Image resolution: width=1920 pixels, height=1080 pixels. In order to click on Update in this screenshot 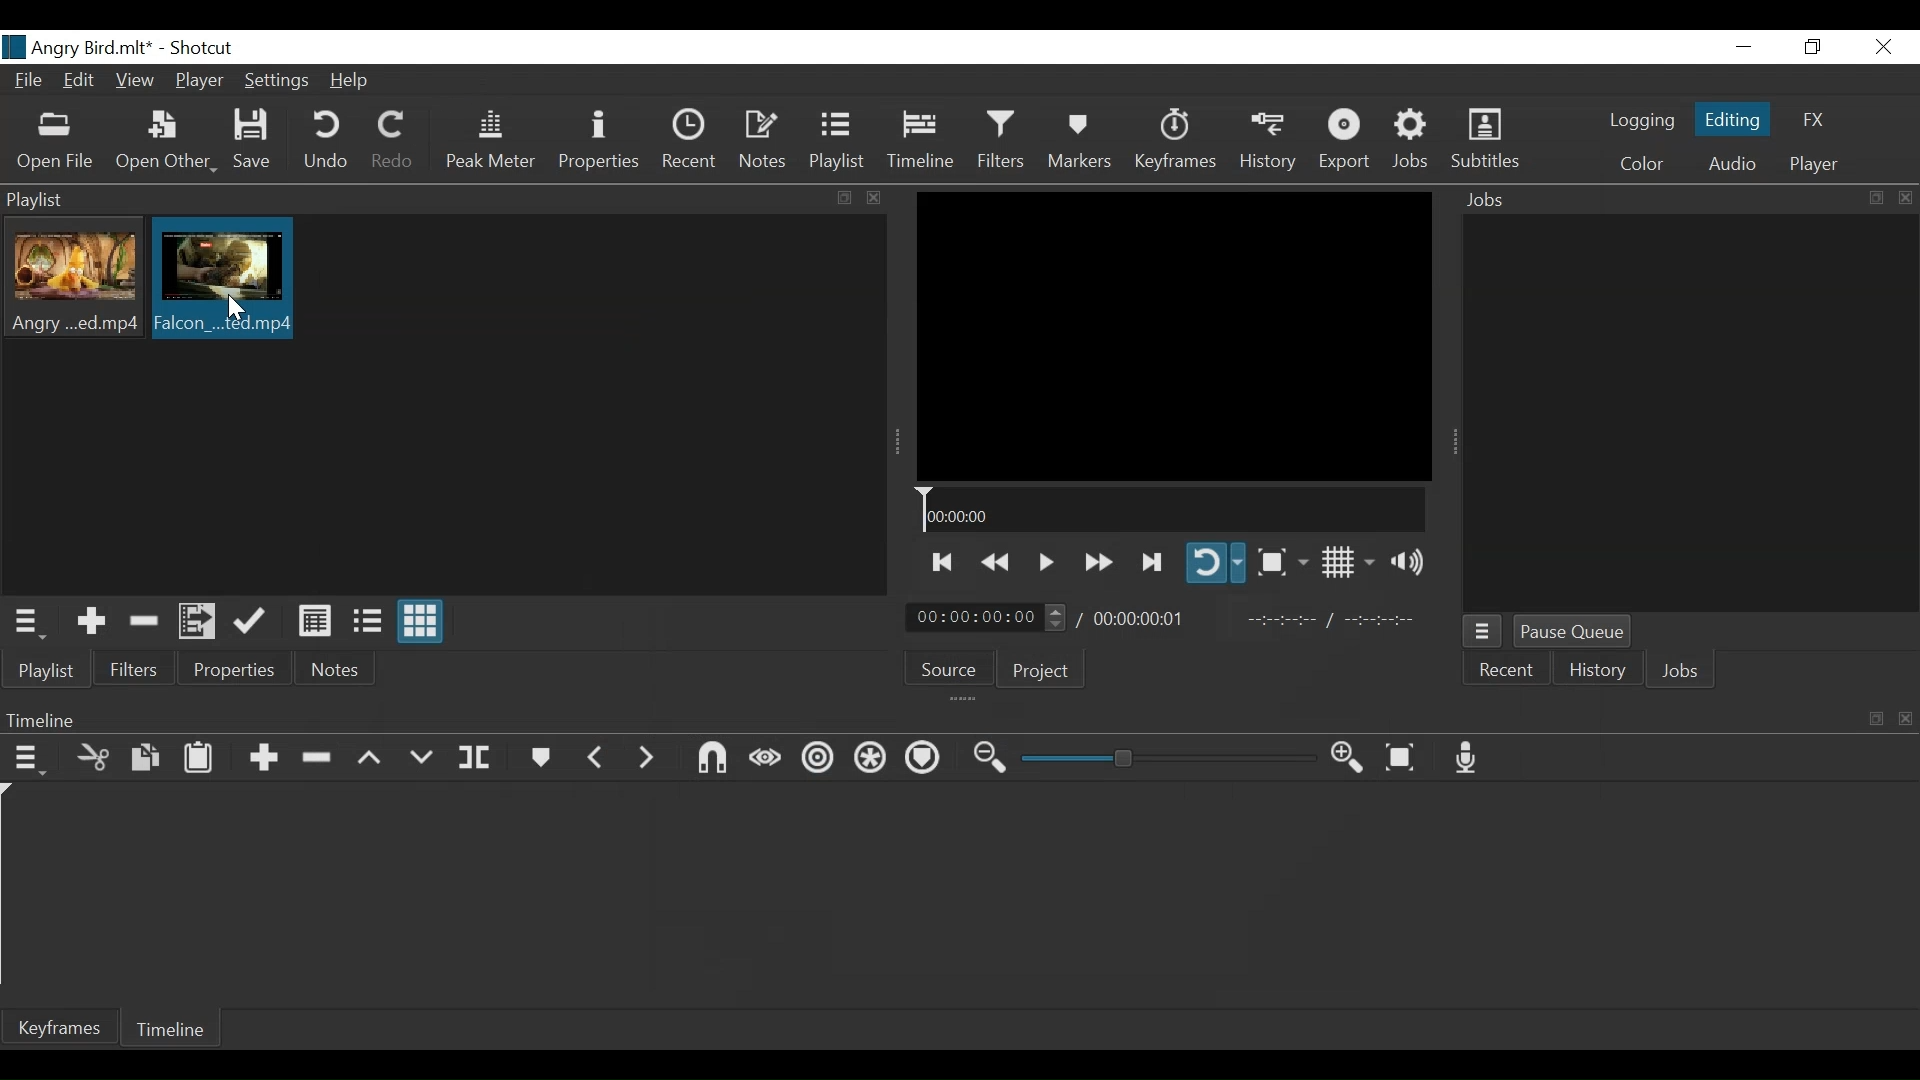, I will do `click(254, 622)`.